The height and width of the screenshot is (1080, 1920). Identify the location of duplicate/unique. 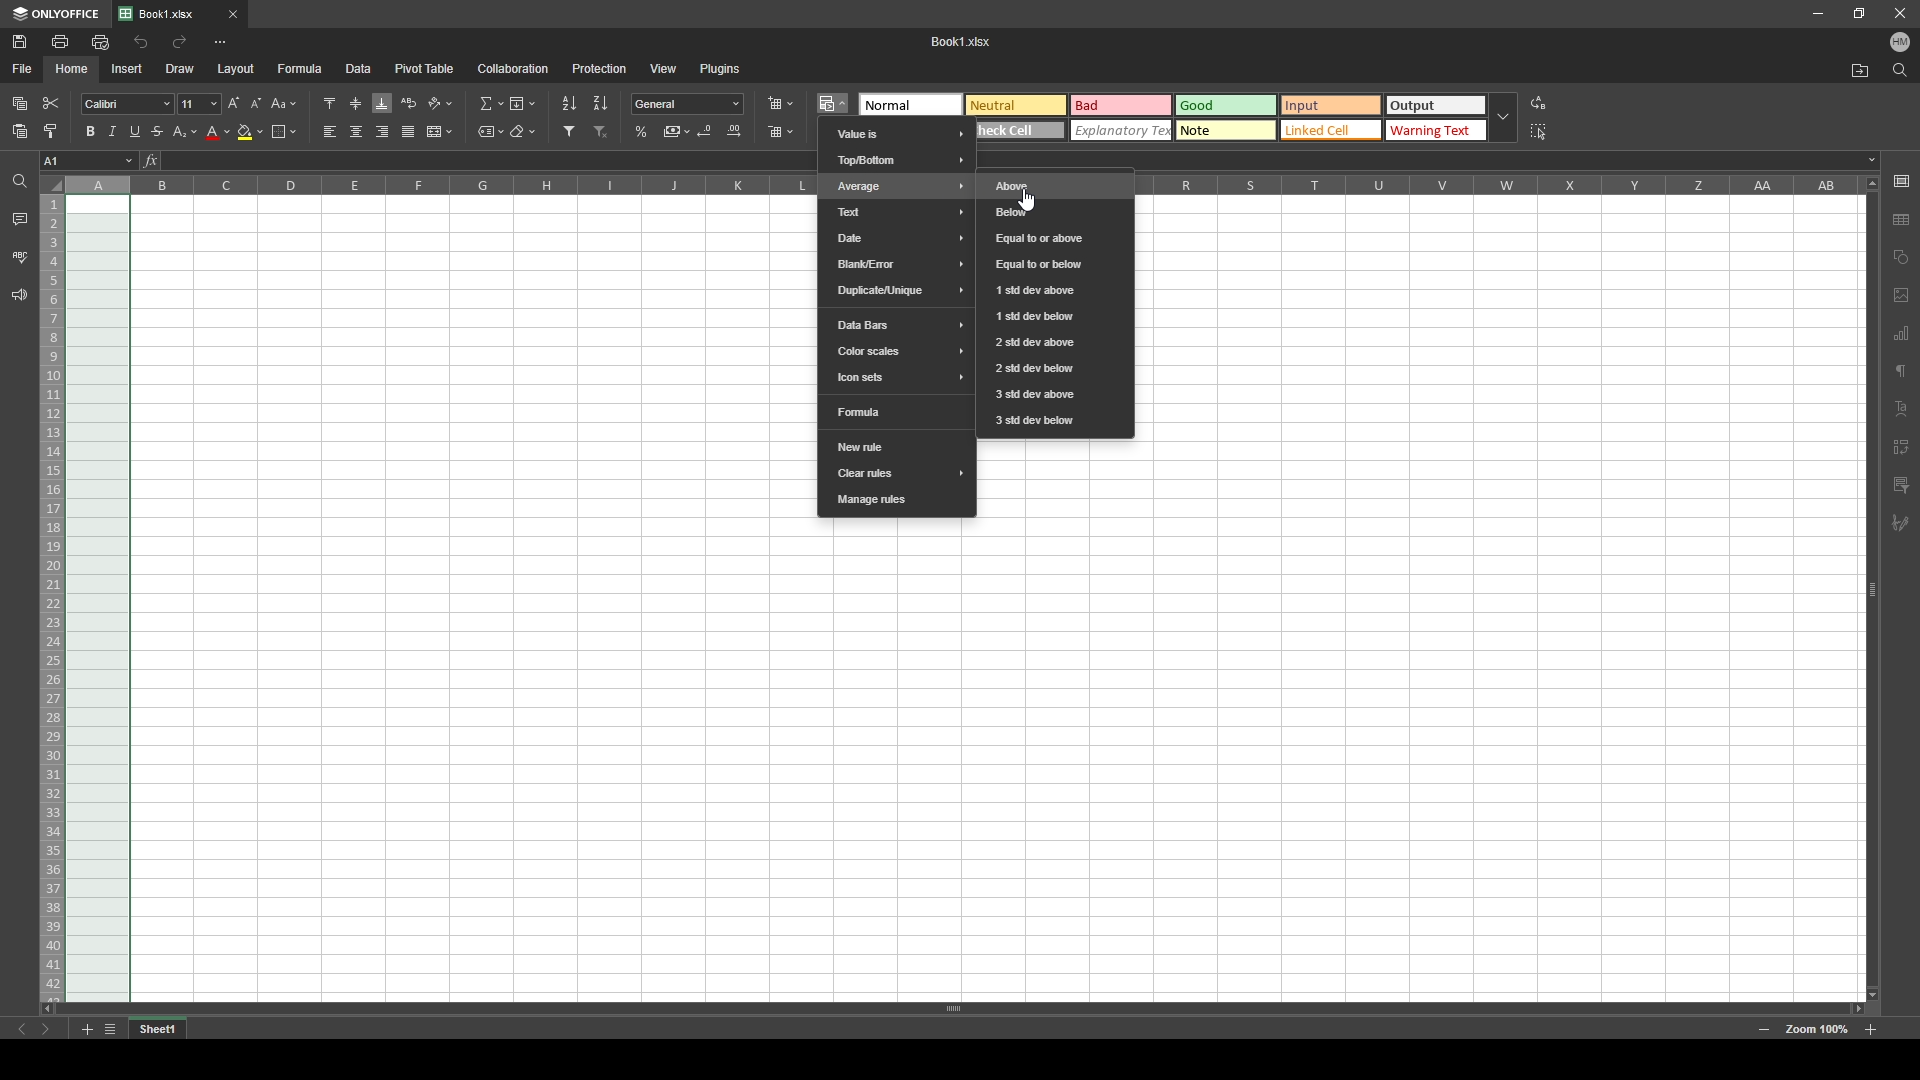
(897, 291).